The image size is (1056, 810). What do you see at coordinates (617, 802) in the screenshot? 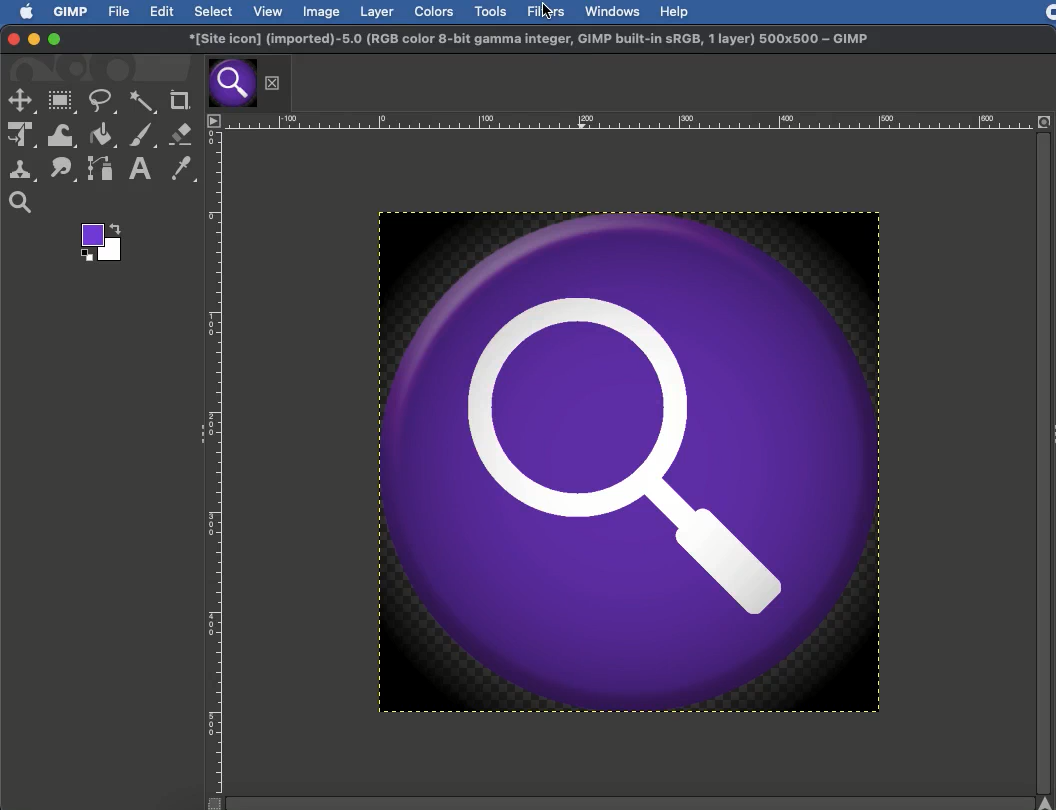
I see `Scroll` at bounding box center [617, 802].